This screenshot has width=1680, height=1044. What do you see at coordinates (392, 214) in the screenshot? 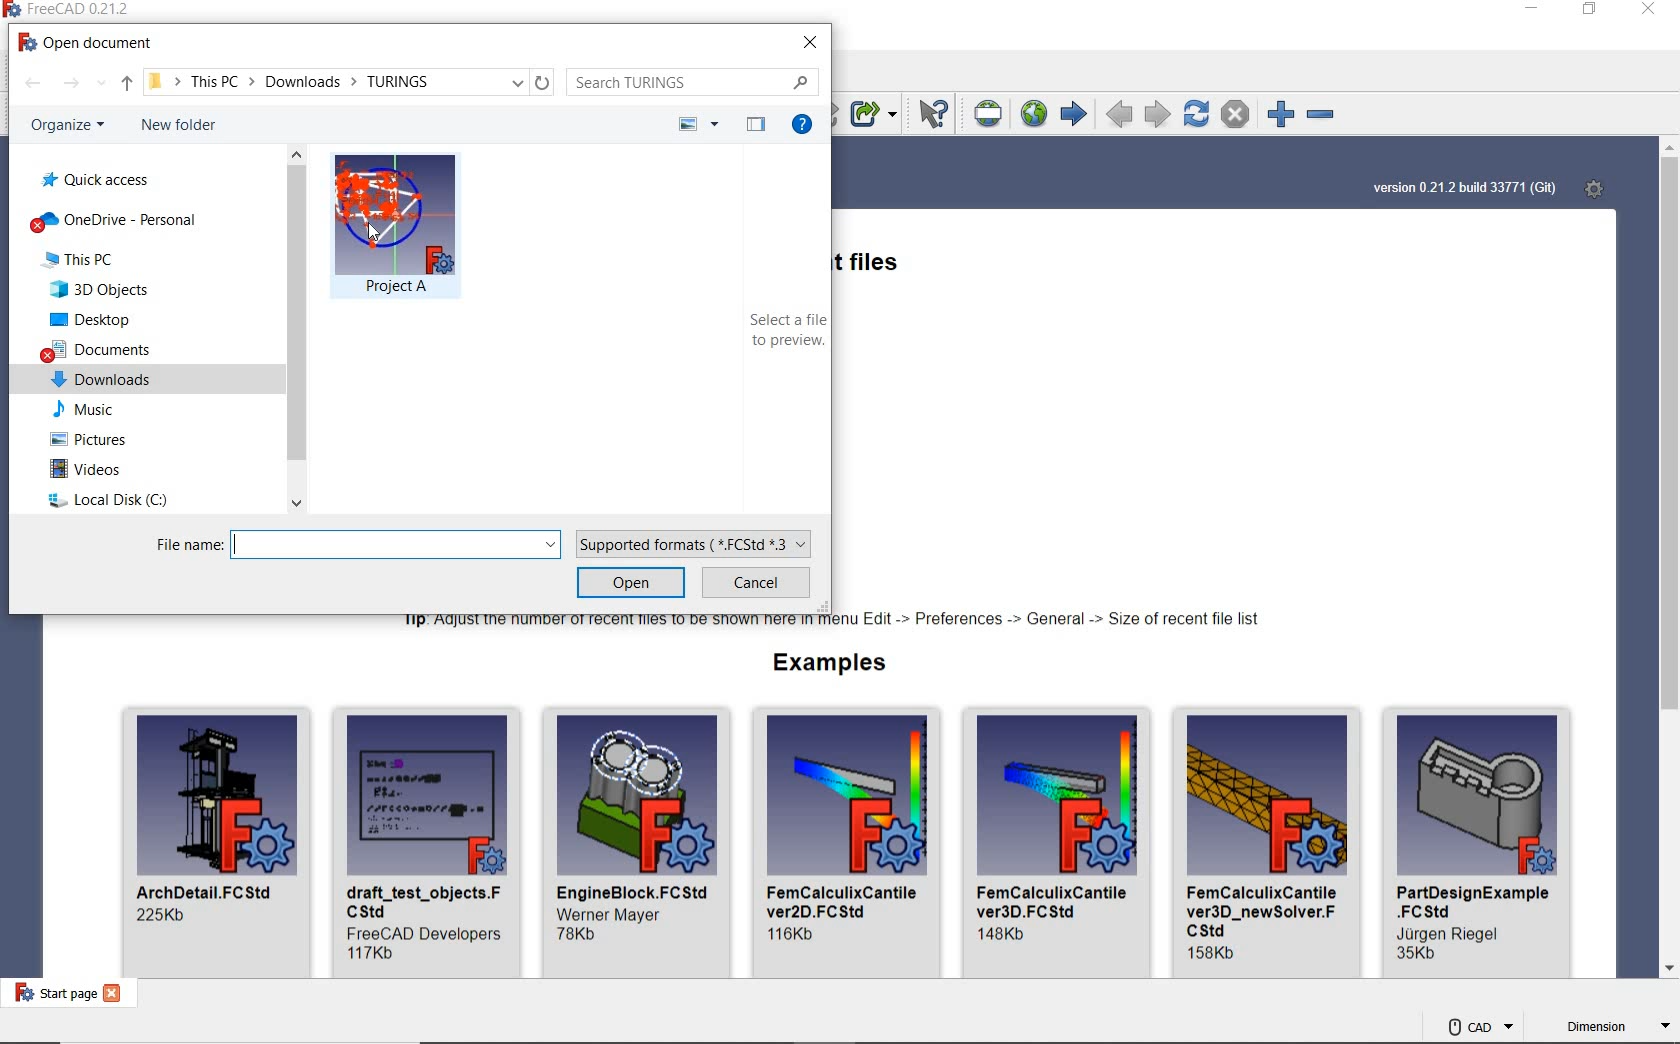
I see `image` at bounding box center [392, 214].